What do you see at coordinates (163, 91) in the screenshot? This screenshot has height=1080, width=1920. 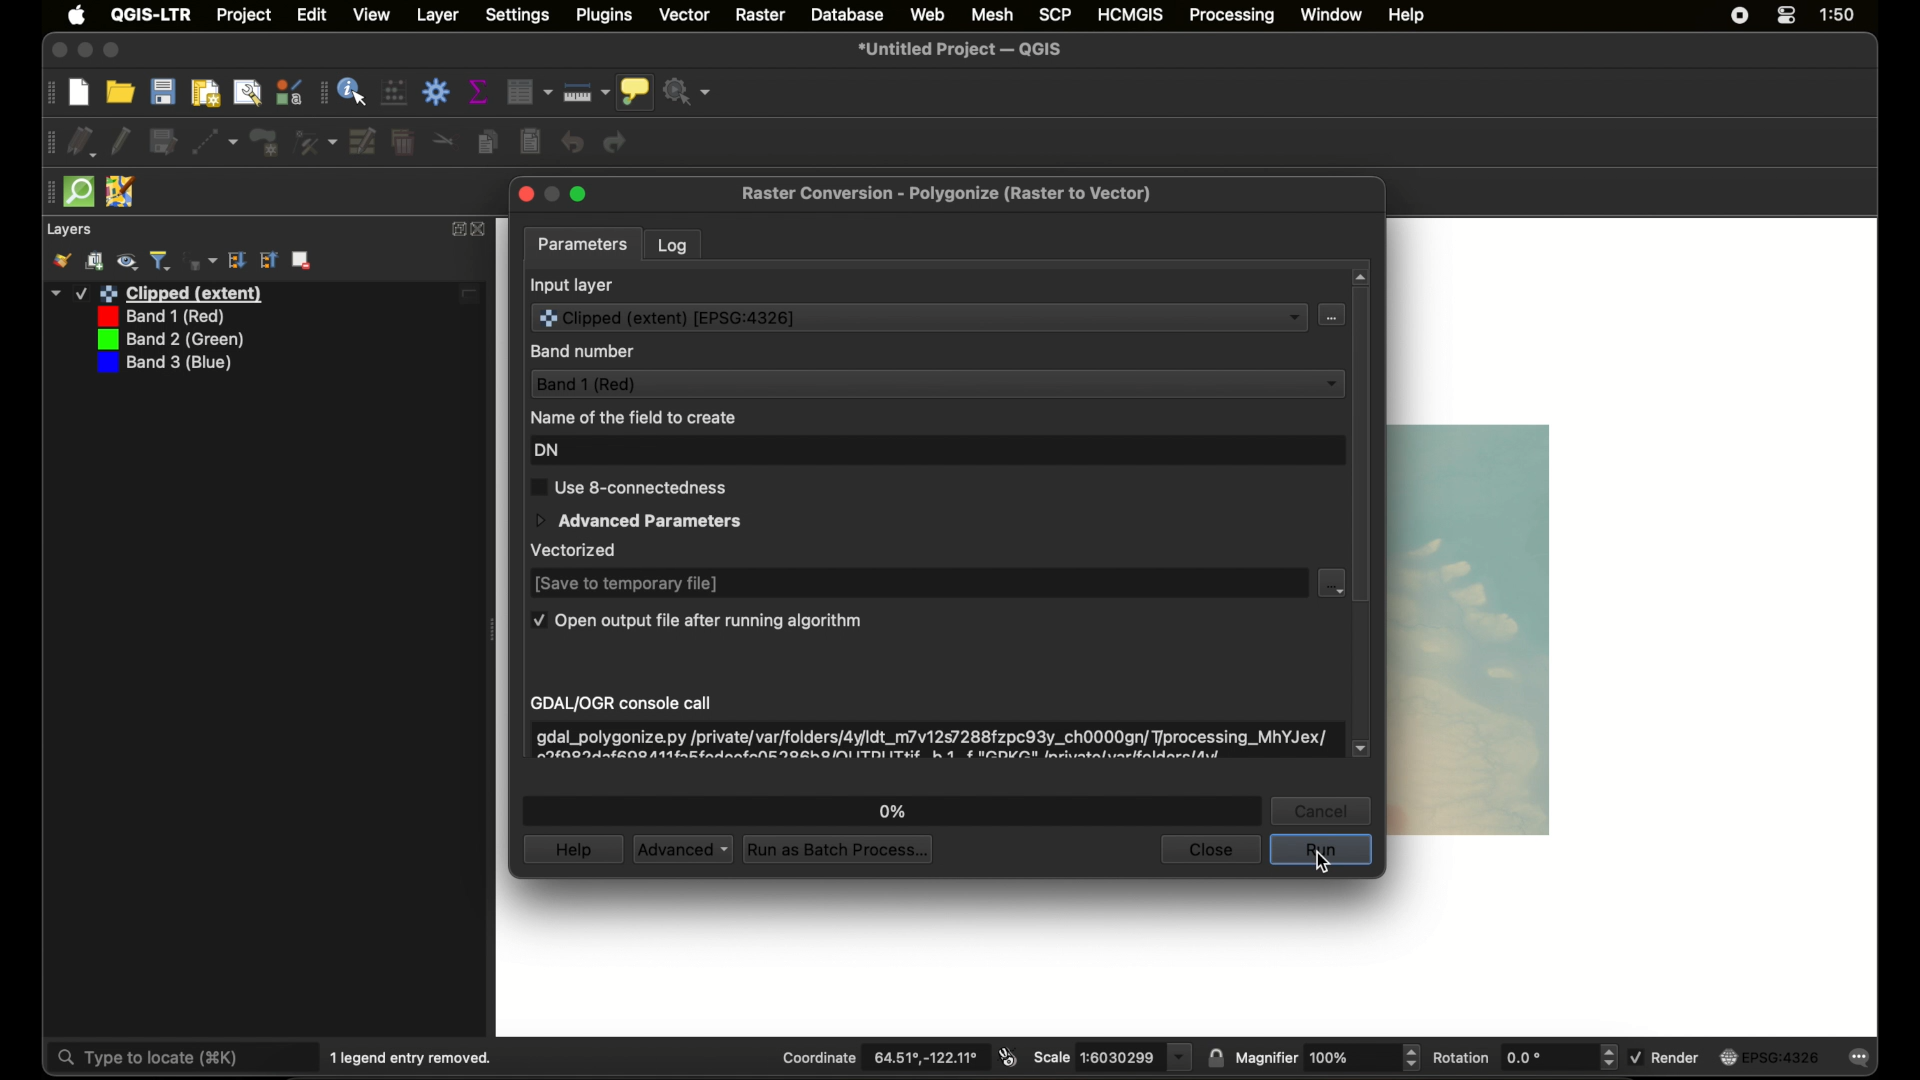 I see `save` at bounding box center [163, 91].